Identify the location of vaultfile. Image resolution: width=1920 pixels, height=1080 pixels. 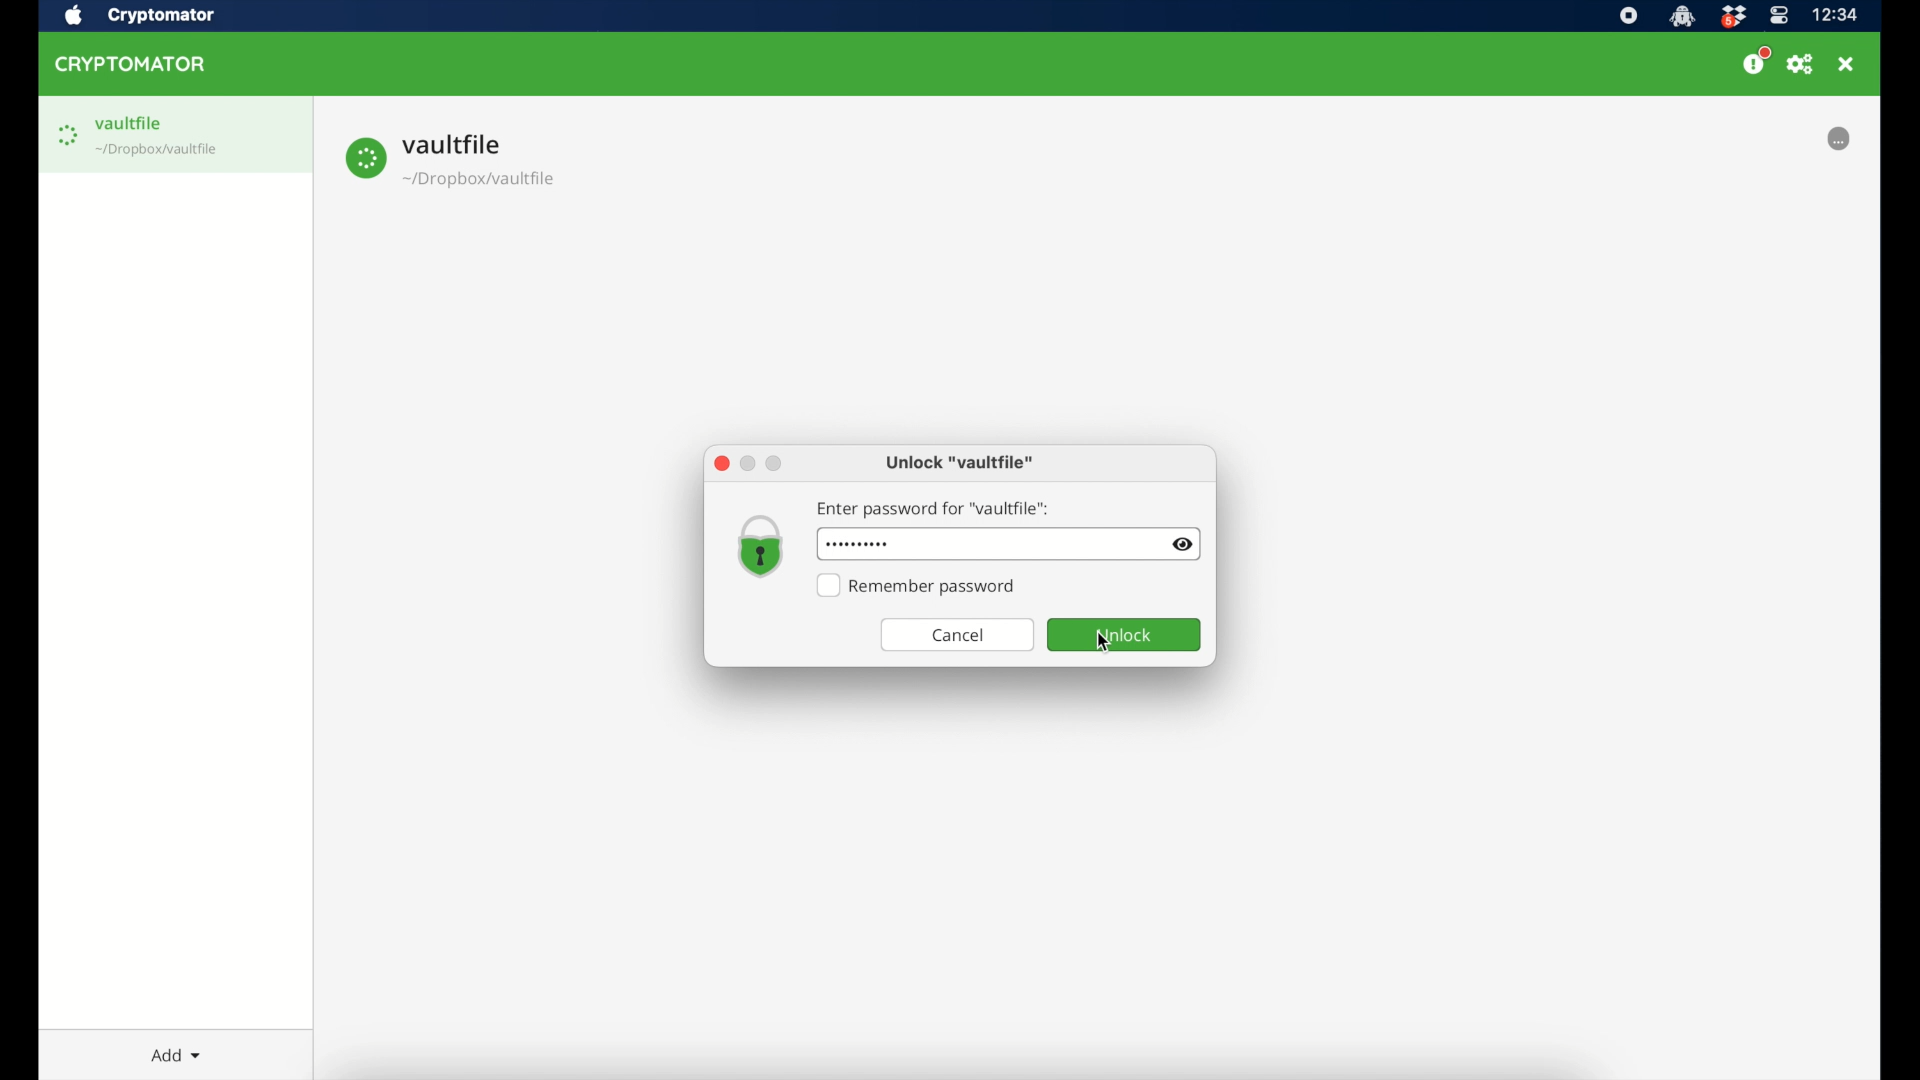
(175, 134).